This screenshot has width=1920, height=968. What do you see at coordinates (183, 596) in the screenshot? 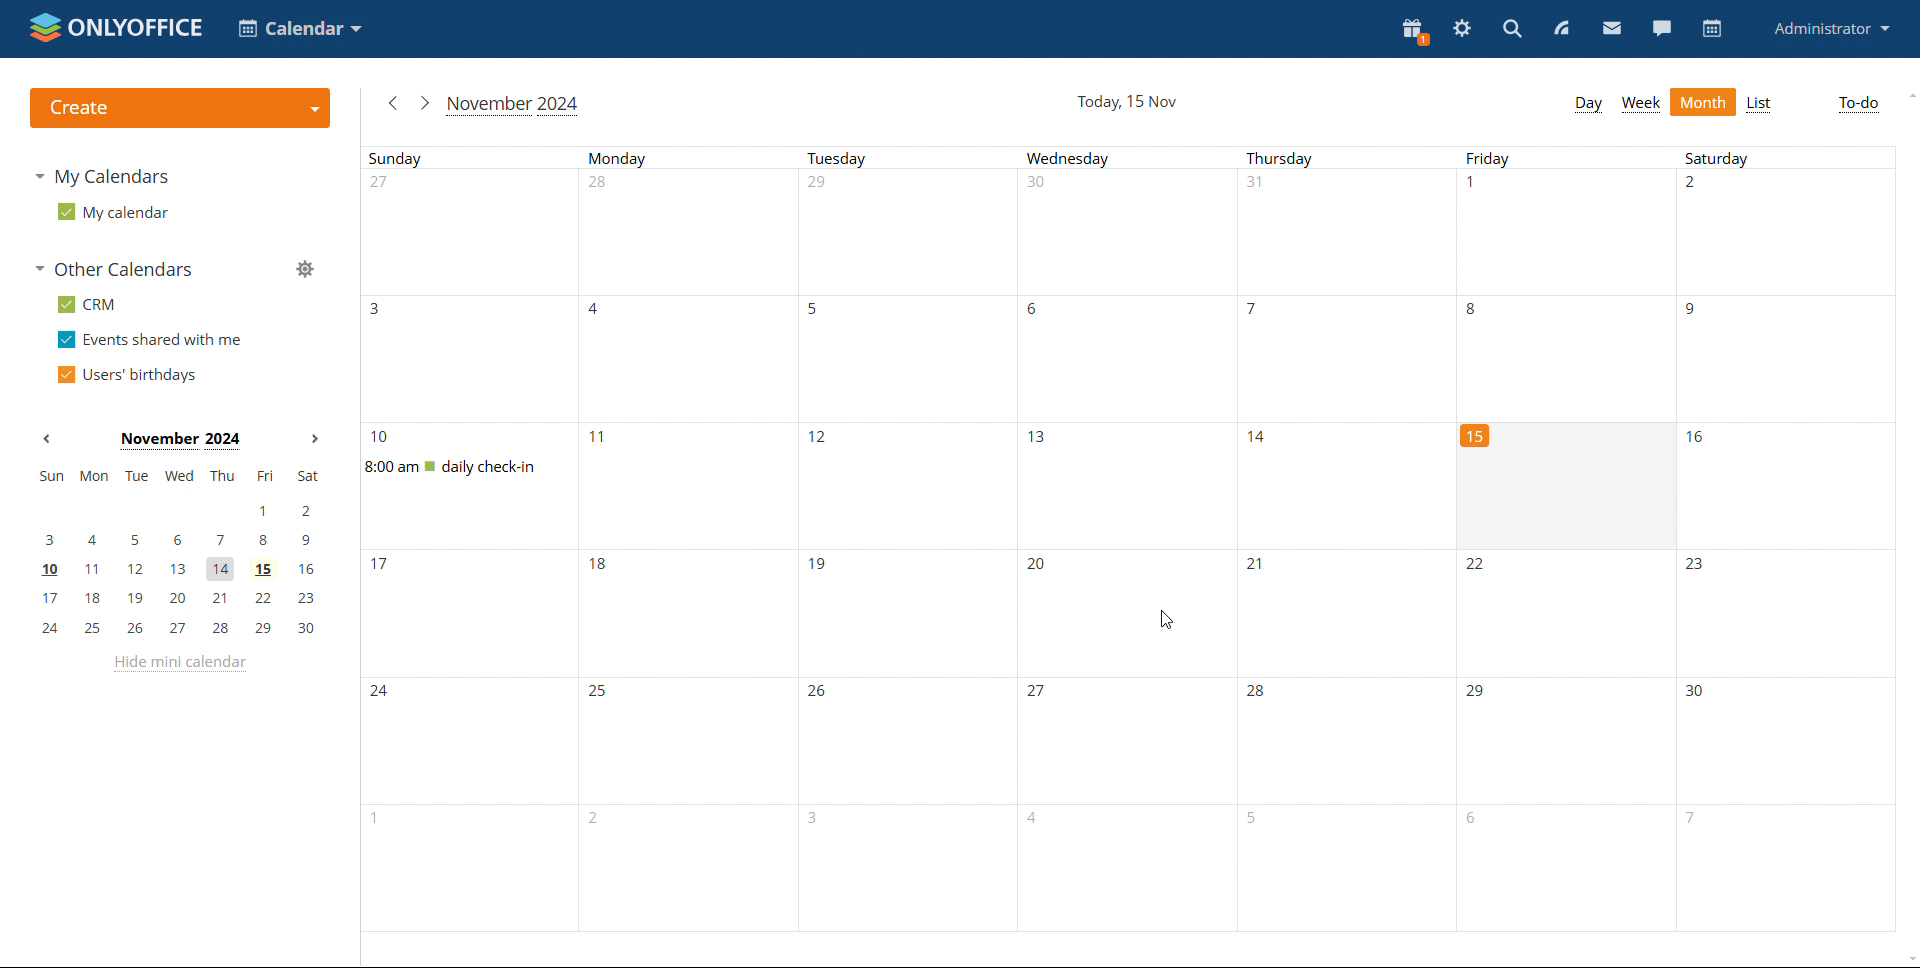
I see `17, 18, 19, 20, 21, 22, 23` at bounding box center [183, 596].